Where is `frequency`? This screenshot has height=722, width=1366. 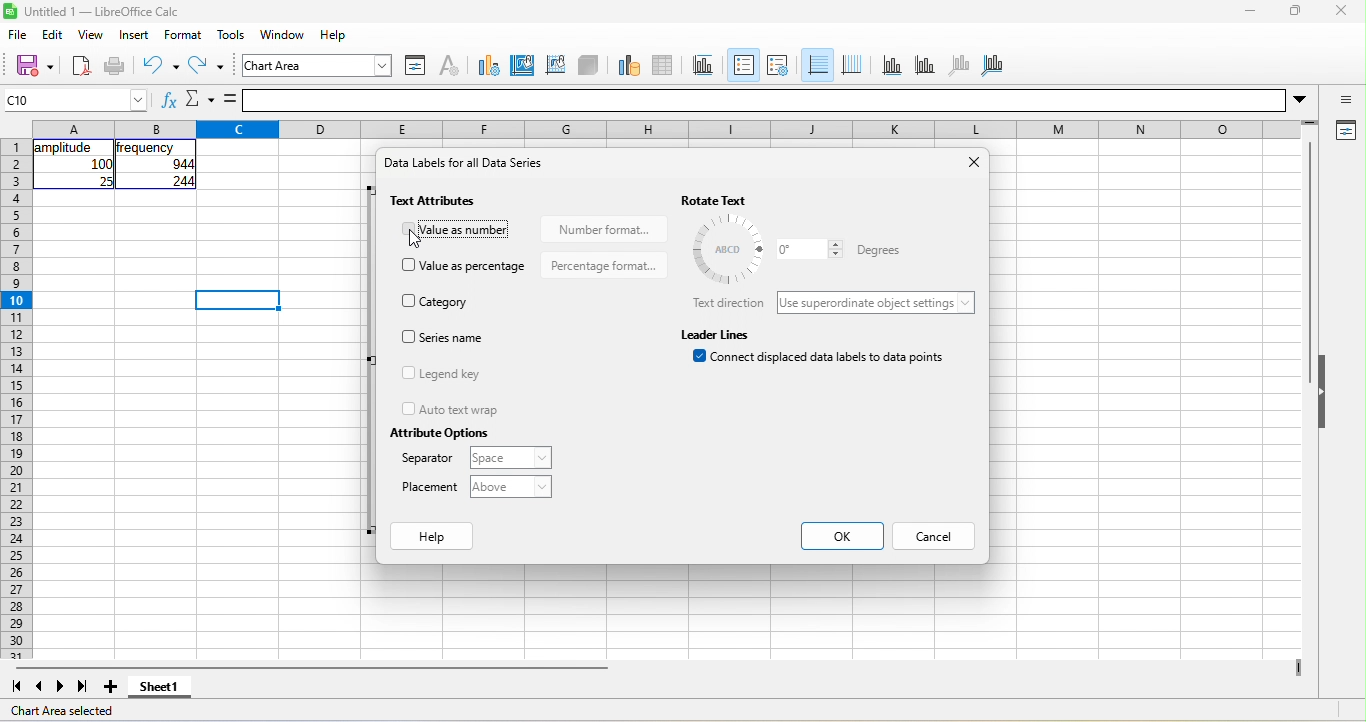
frequency is located at coordinates (147, 148).